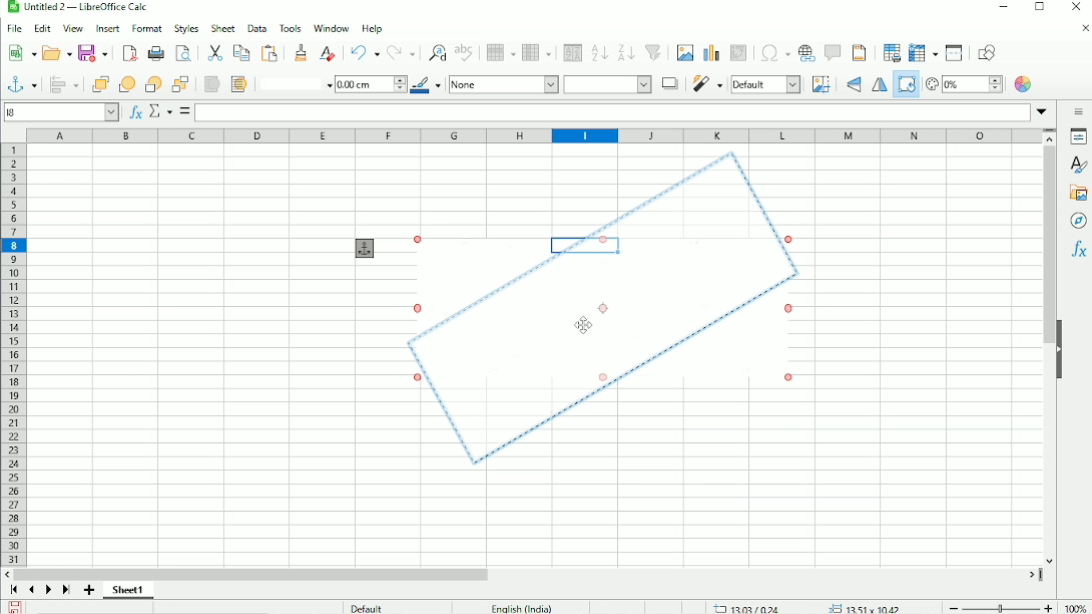  Describe the element at coordinates (684, 53) in the screenshot. I see `Insert image` at that location.